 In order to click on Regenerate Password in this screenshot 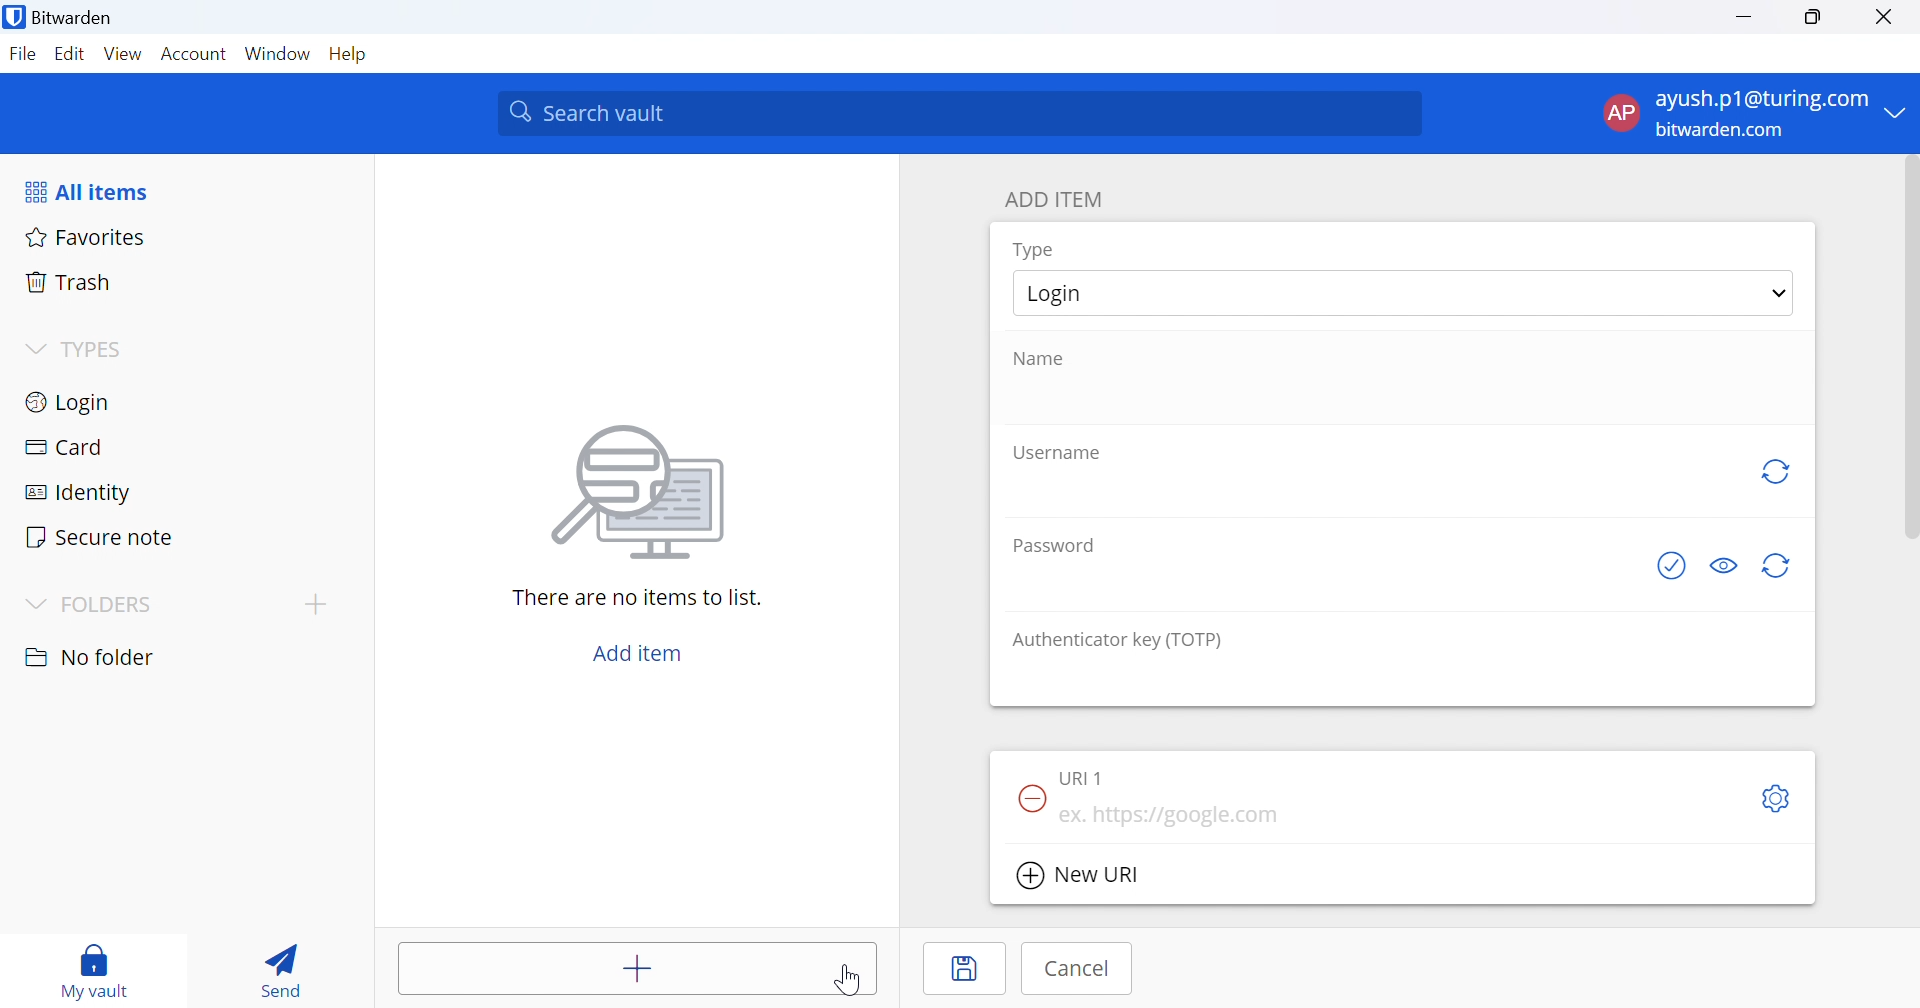, I will do `click(1780, 565)`.